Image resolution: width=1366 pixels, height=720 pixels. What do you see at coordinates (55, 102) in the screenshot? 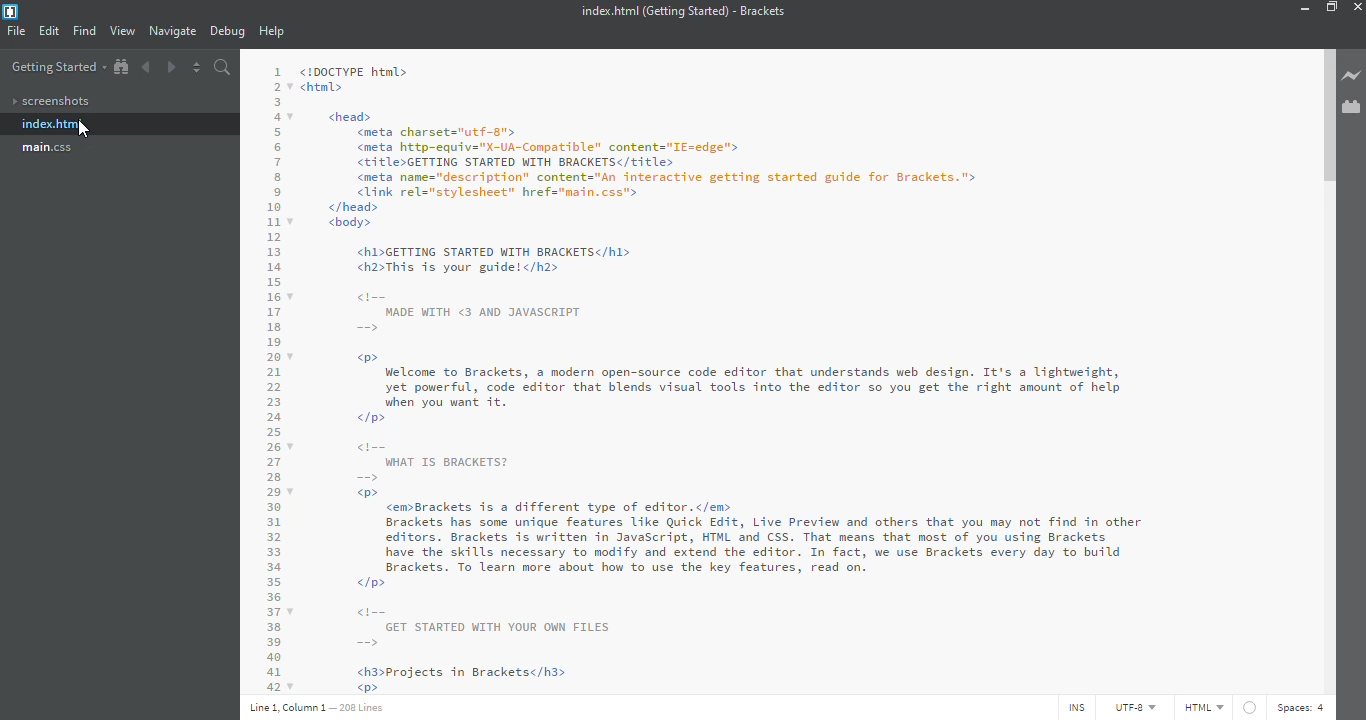
I see `screenshots` at bounding box center [55, 102].